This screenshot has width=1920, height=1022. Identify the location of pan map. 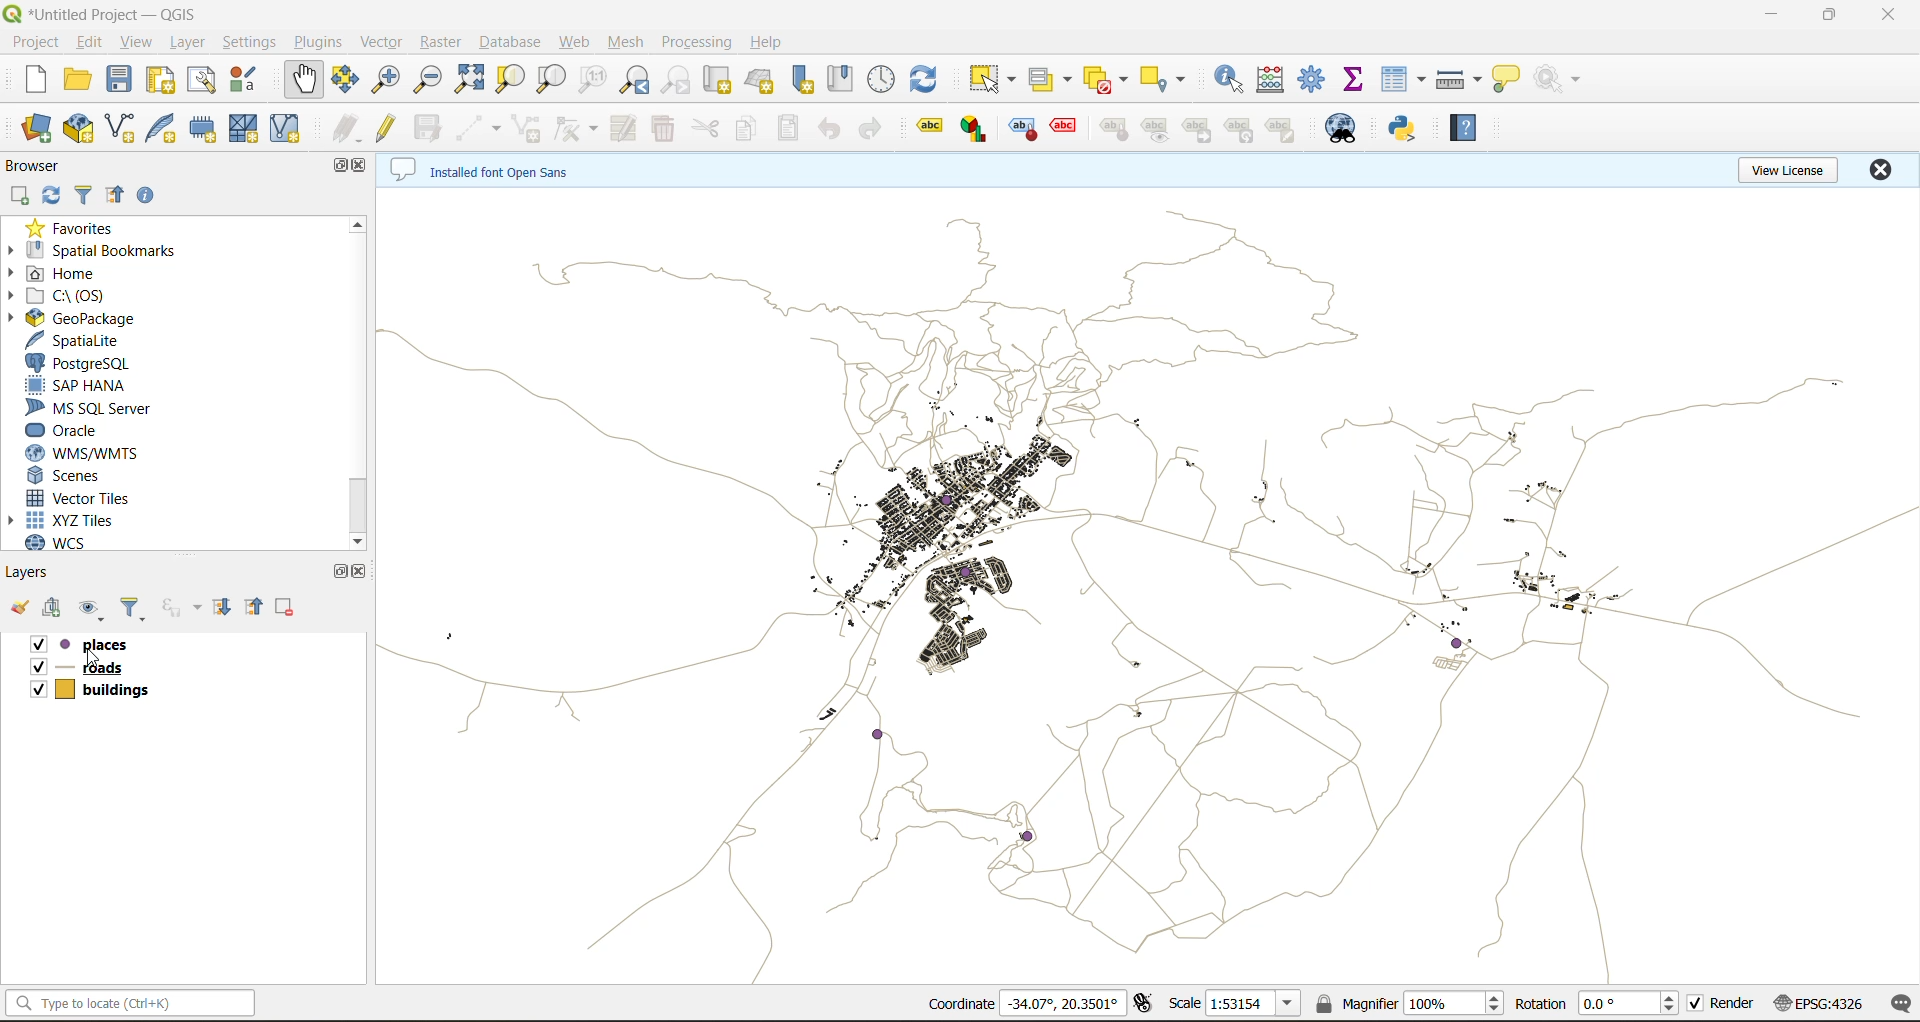
(304, 81).